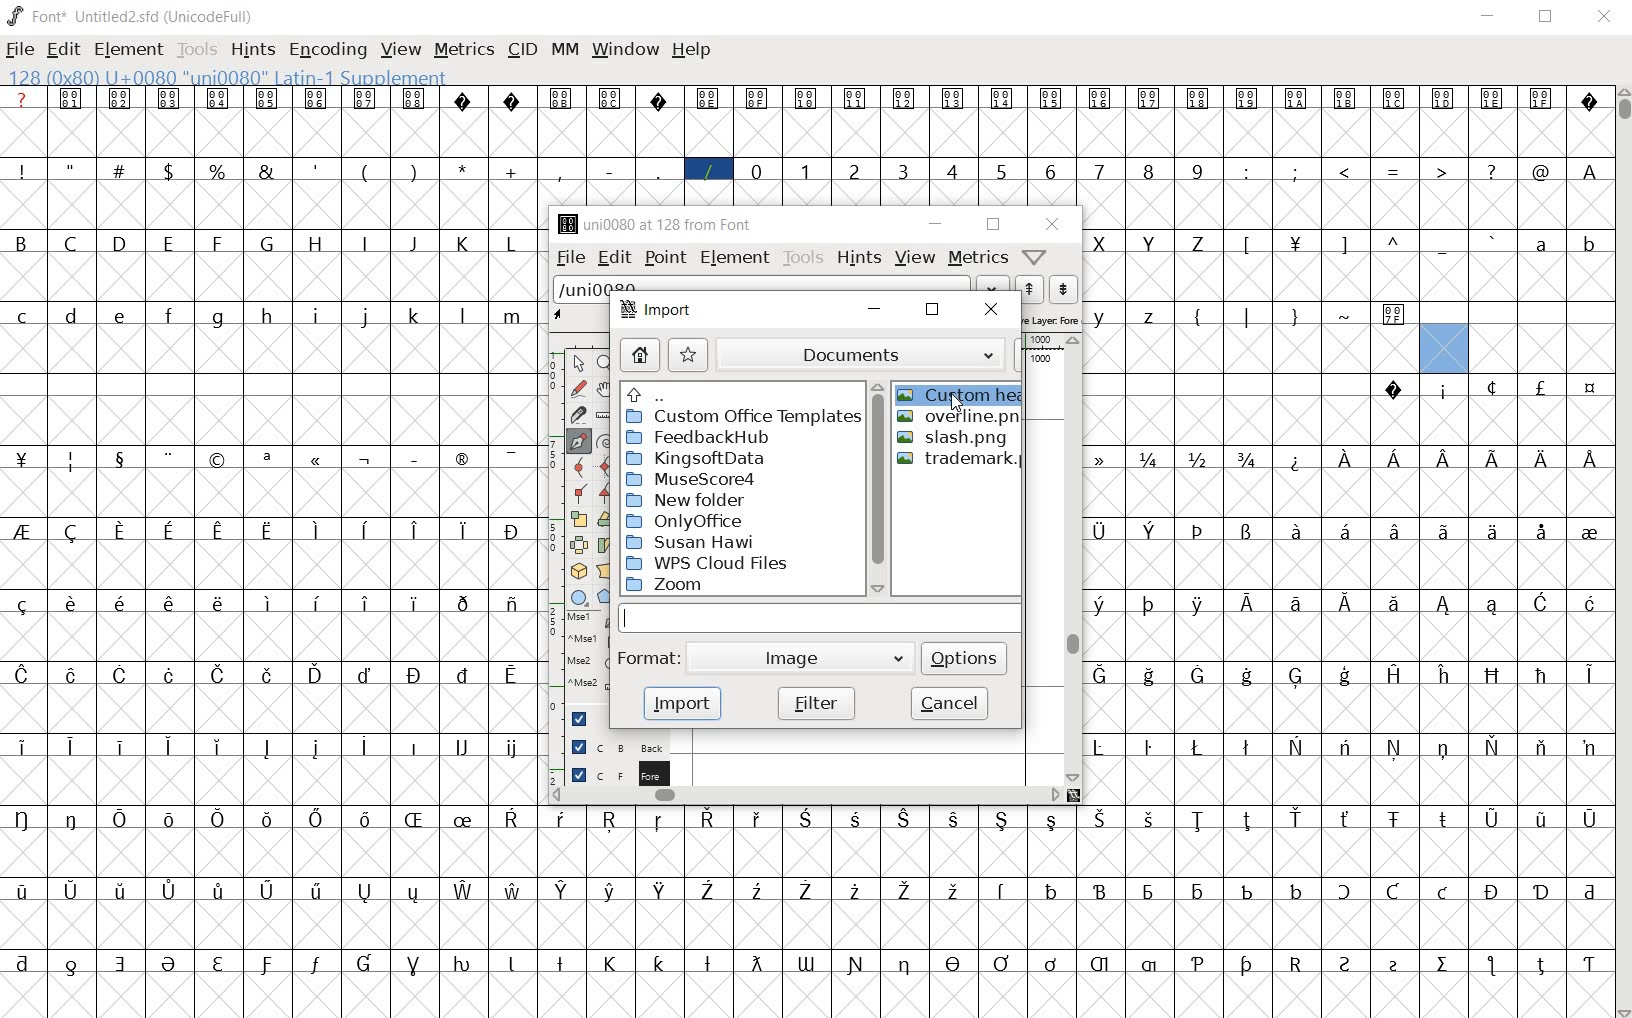 Image resolution: width=1632 pixels, height=1018 pixels. Describe the element at coordinates (121, 964) in the screenshot. I see `glyph` at that location.